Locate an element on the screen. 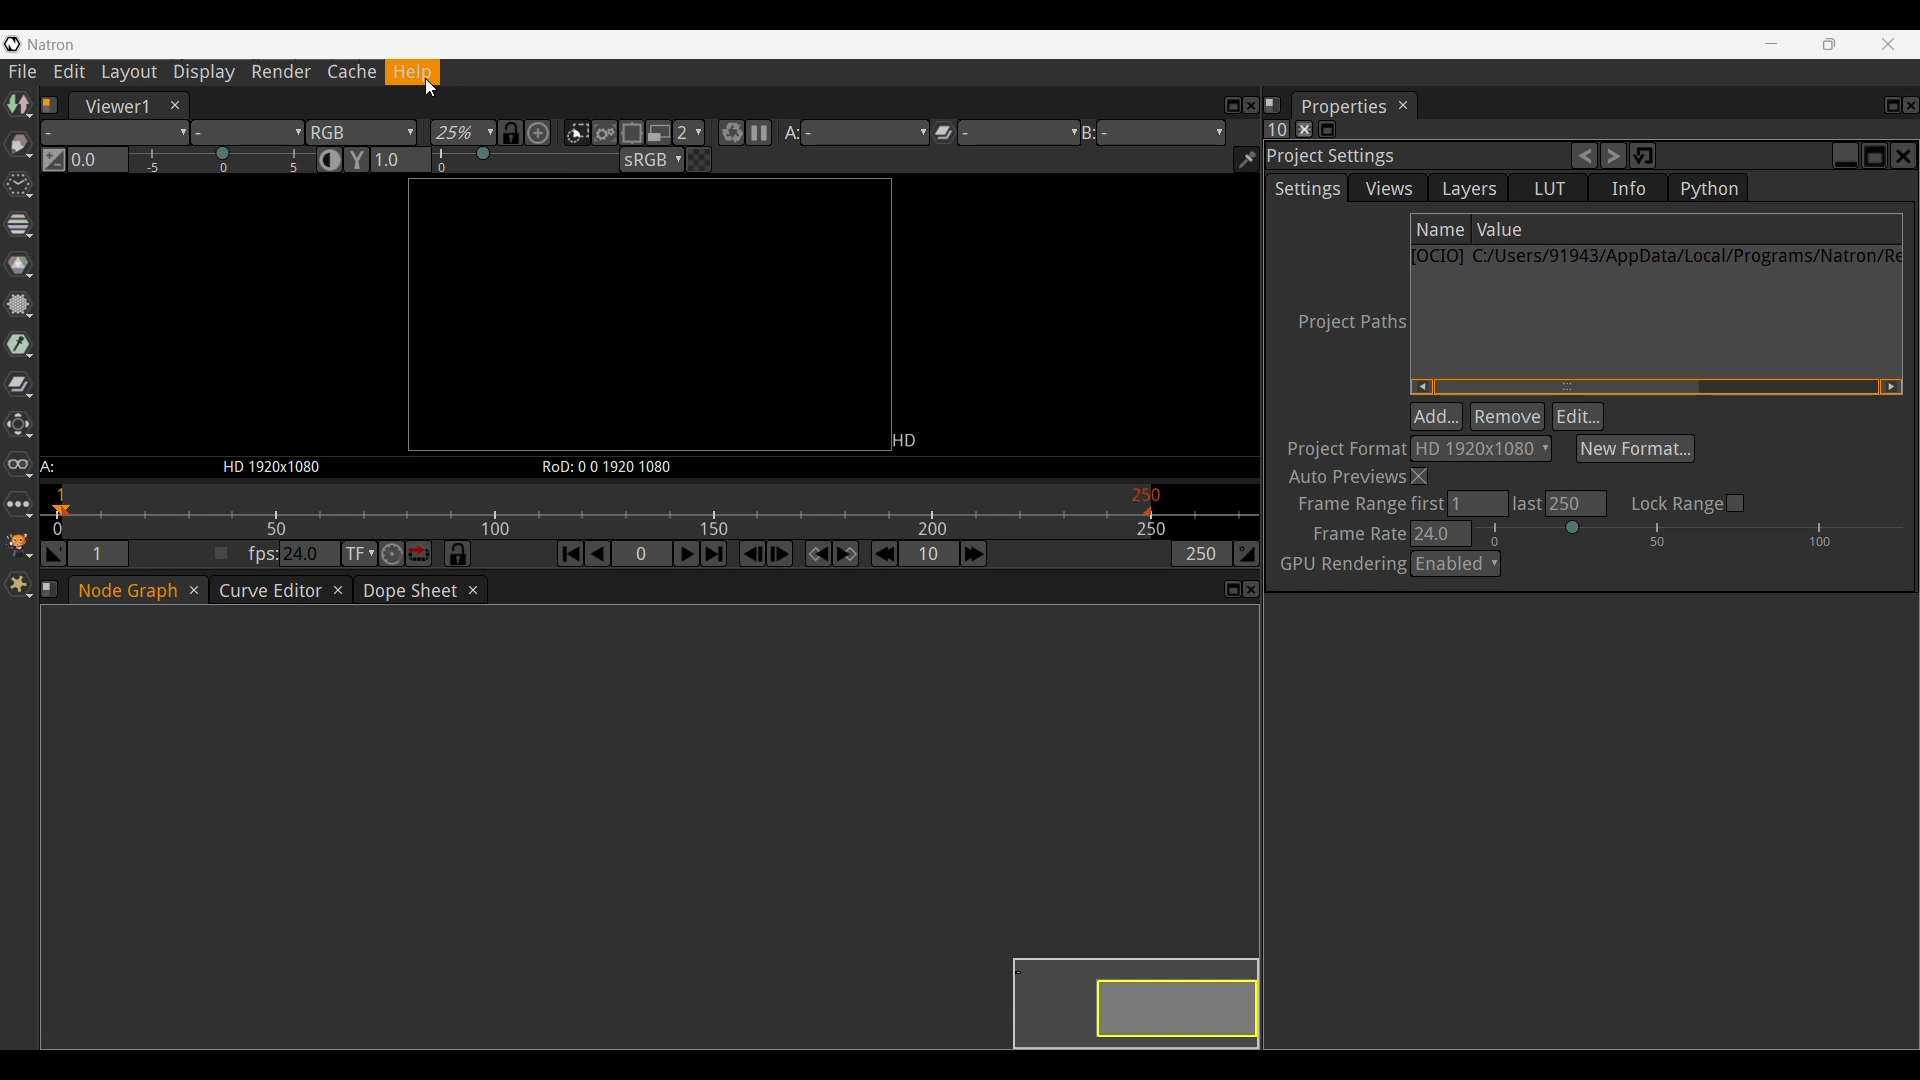 Image resolution: width=1920 pixels, height=1080 pixels. Settings is located at coordinates (1306, 188).